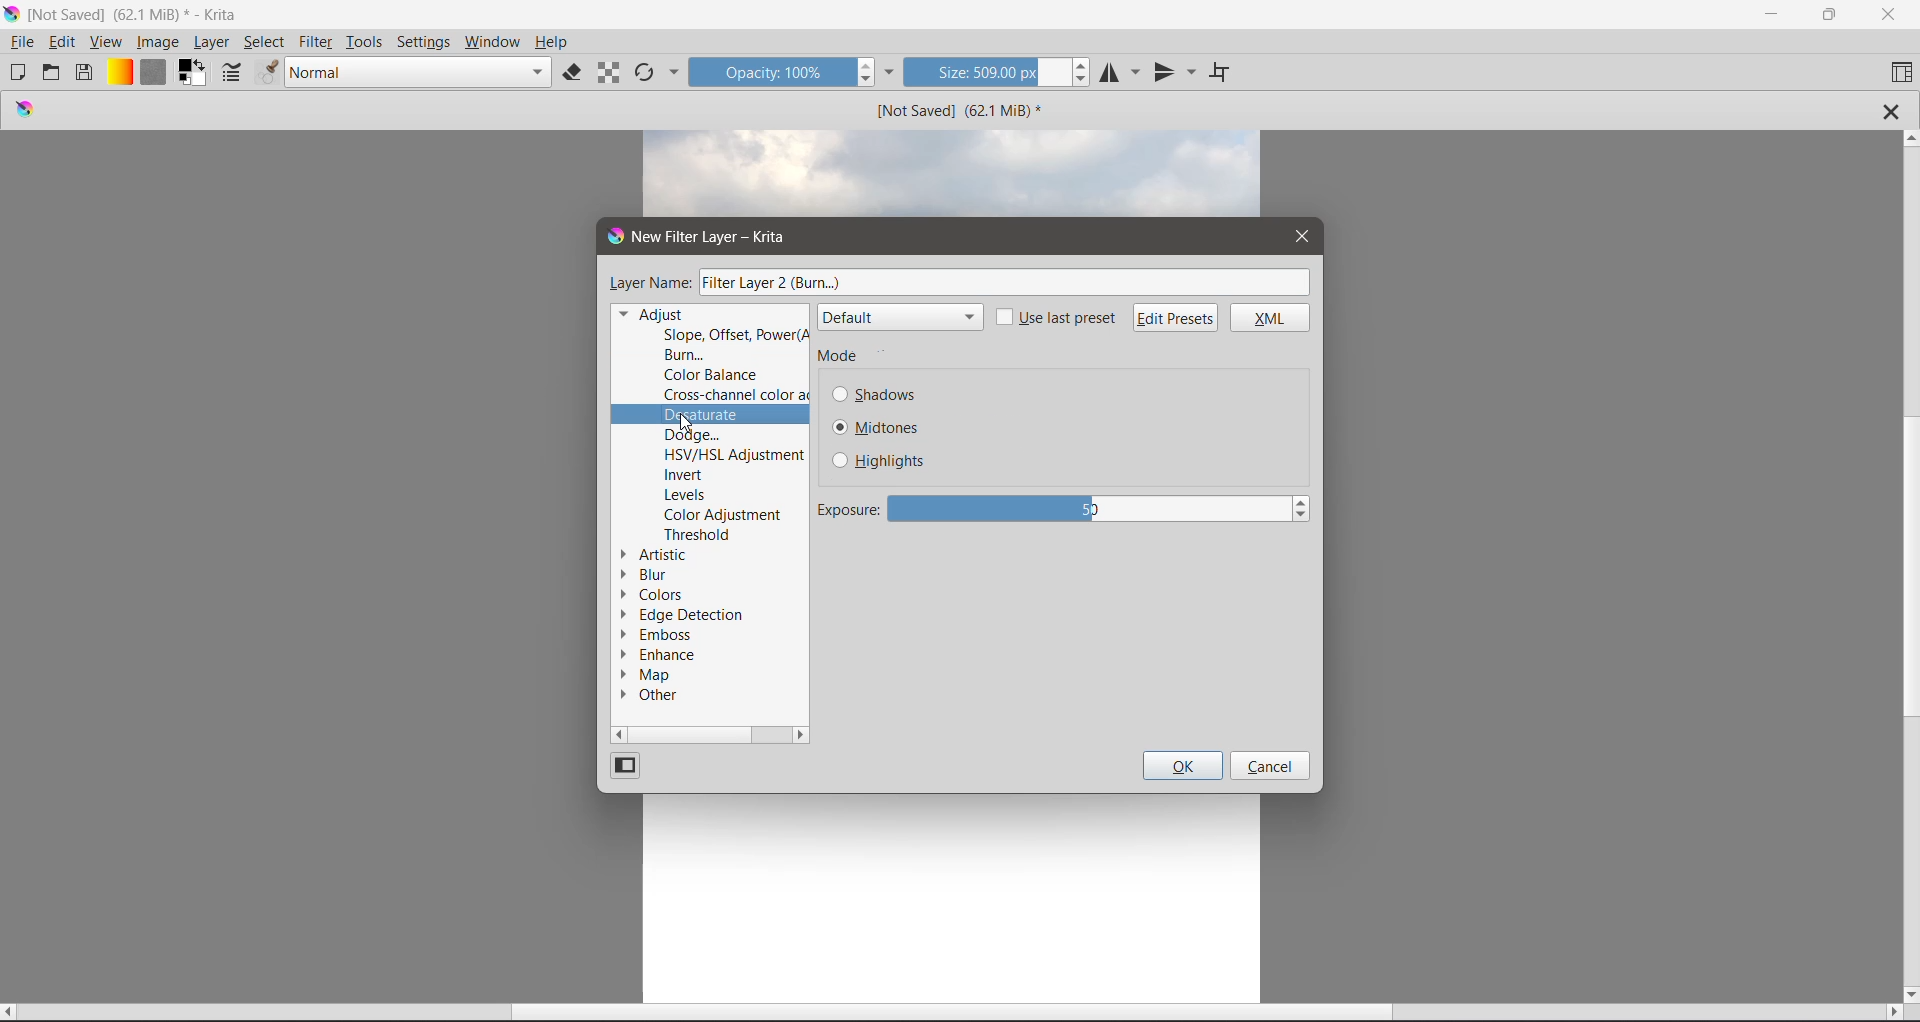 Image resolution: width=1920 pixels, height=1022 pixels. I want to click on Fill Patterns, so click(153, 72).